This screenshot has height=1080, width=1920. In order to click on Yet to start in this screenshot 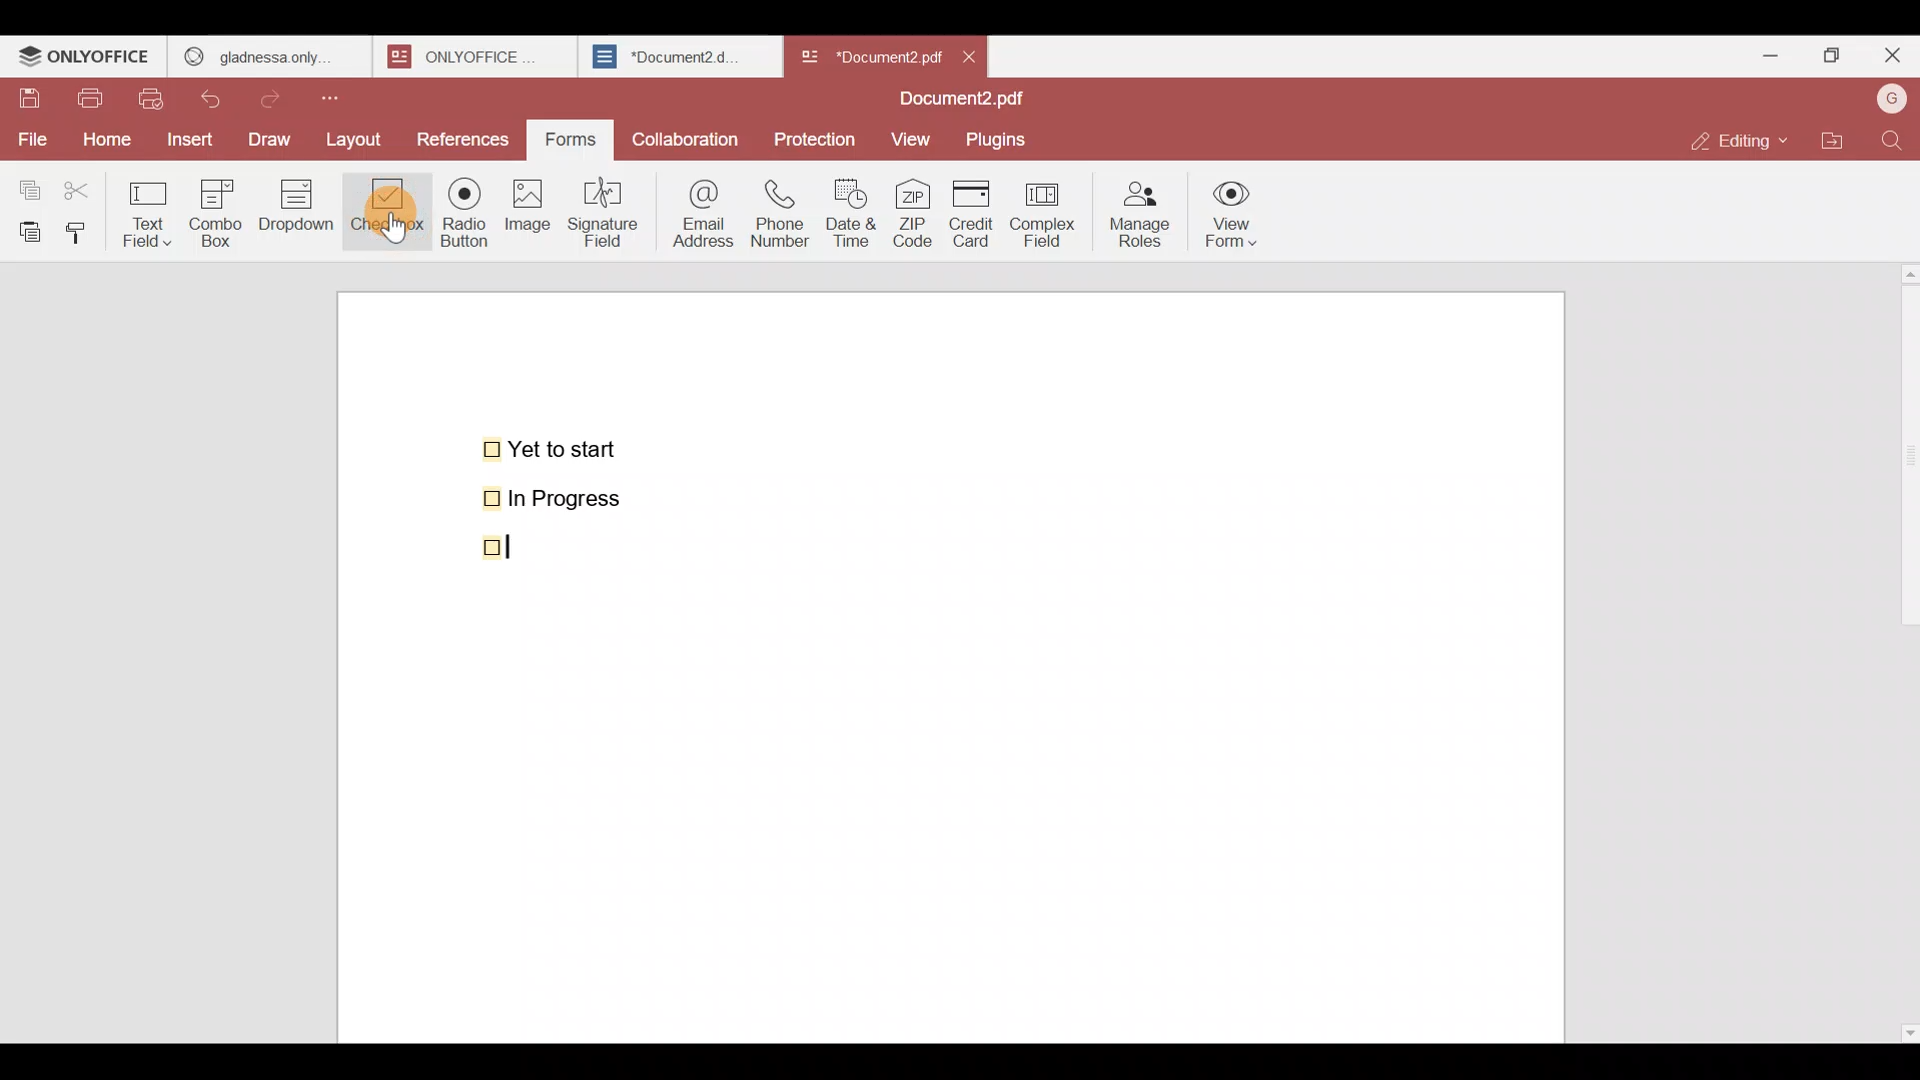, I will do `click(554, 447)`.